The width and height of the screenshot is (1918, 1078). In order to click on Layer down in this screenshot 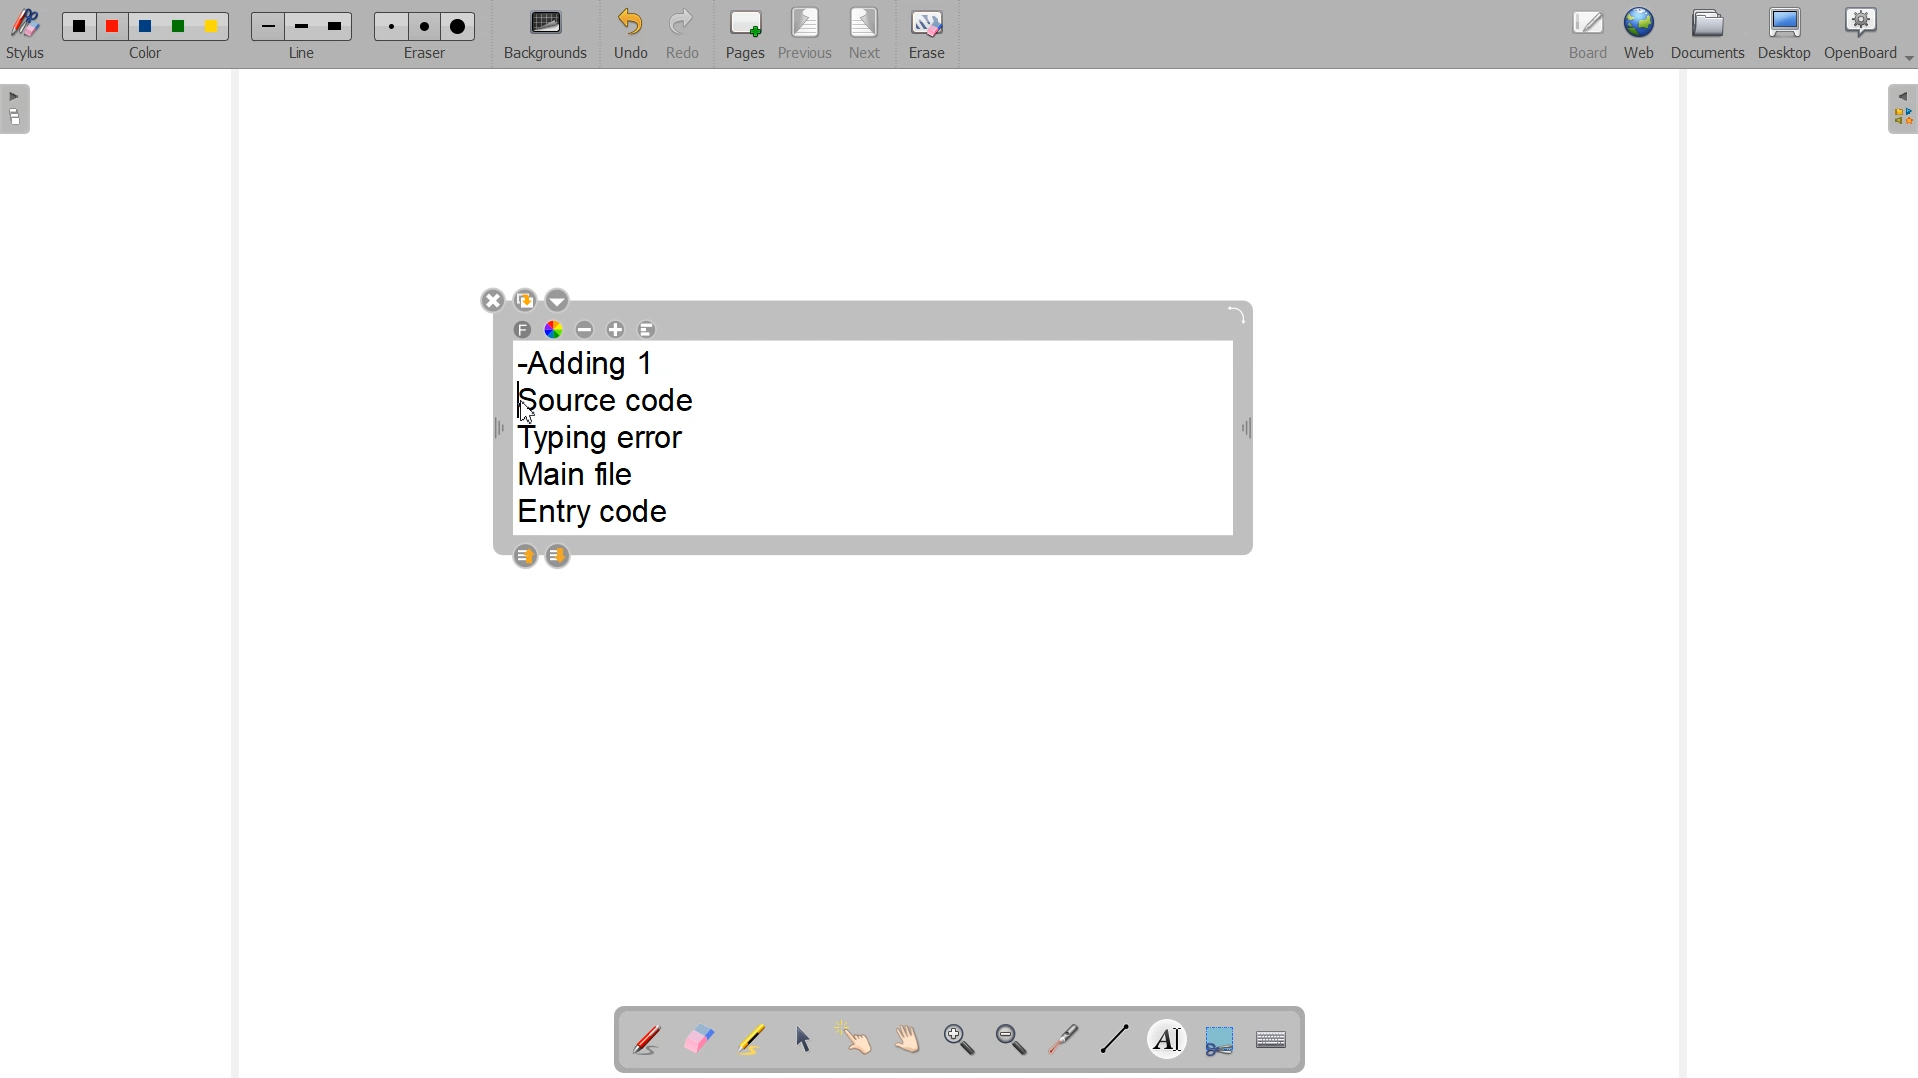, I will do `click(558, 556)`.